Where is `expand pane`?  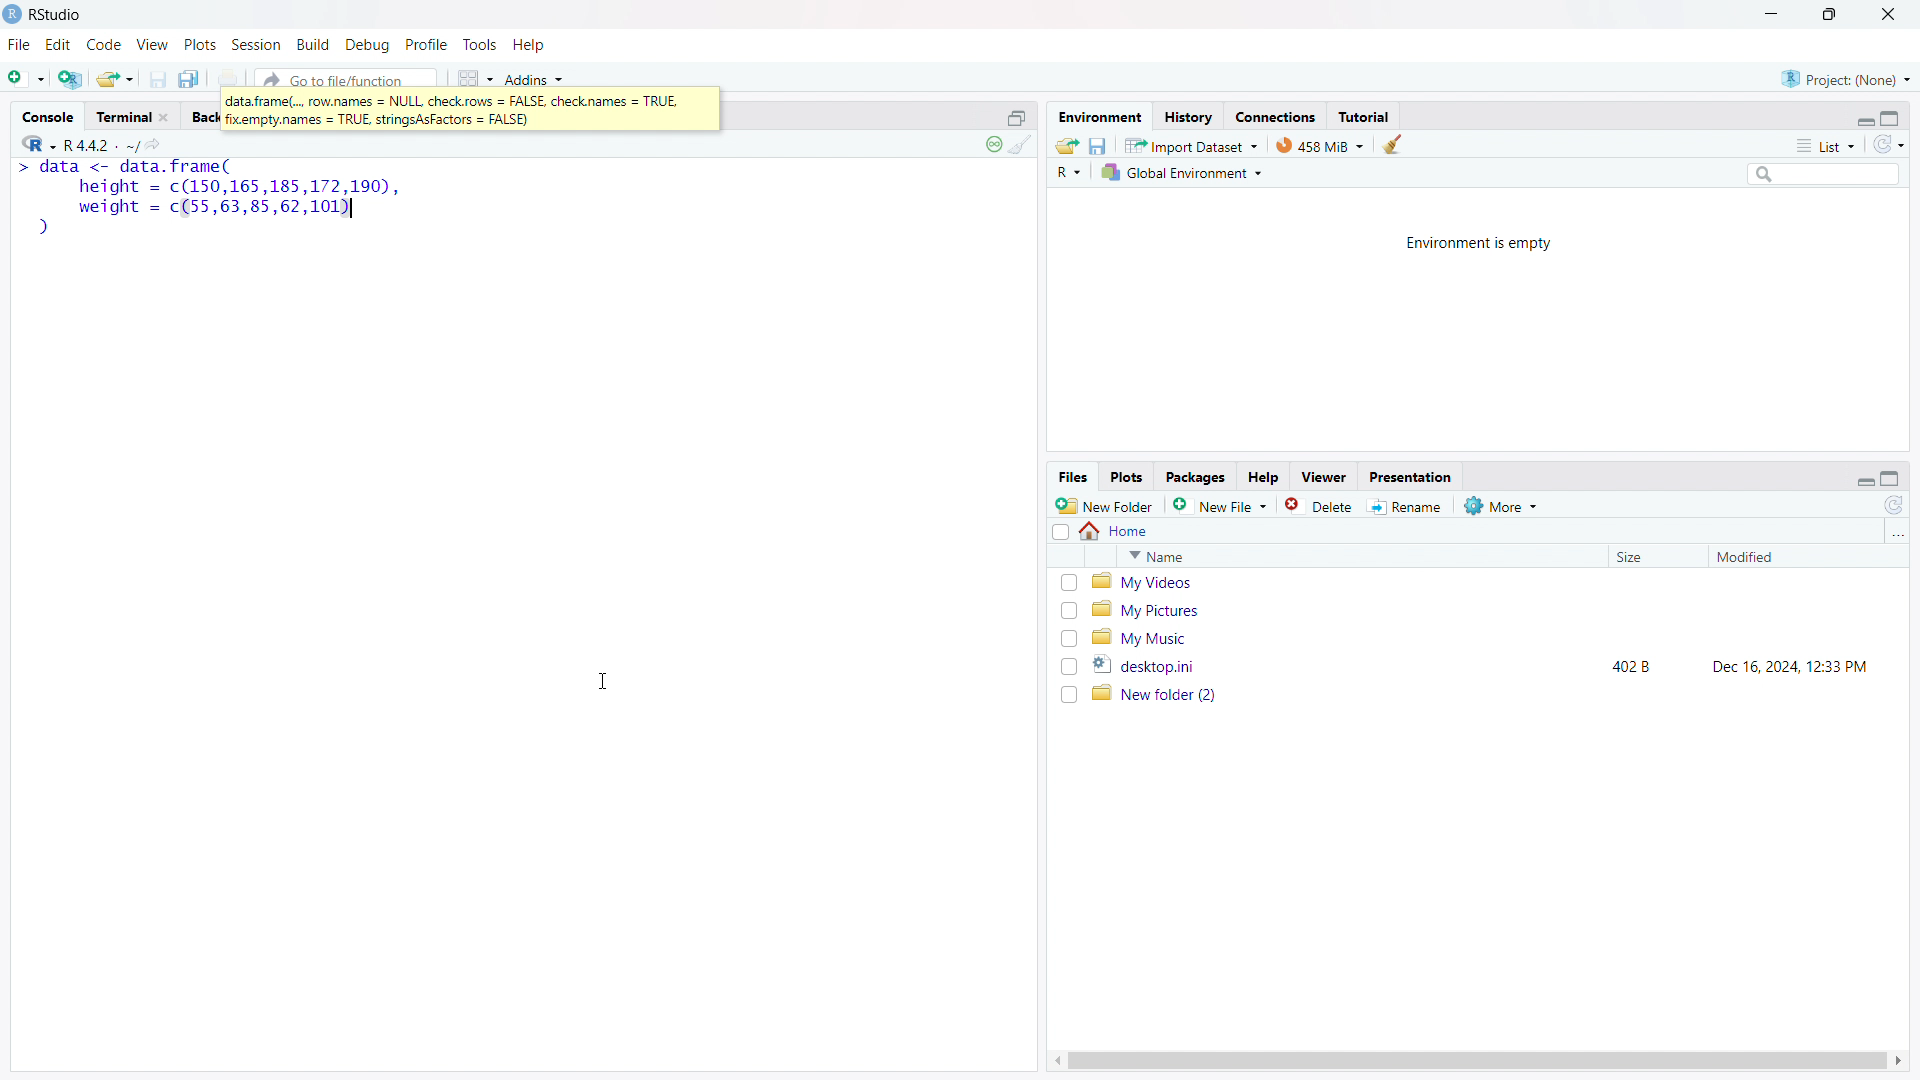
expand pane is located at coordinates (1893, 116).